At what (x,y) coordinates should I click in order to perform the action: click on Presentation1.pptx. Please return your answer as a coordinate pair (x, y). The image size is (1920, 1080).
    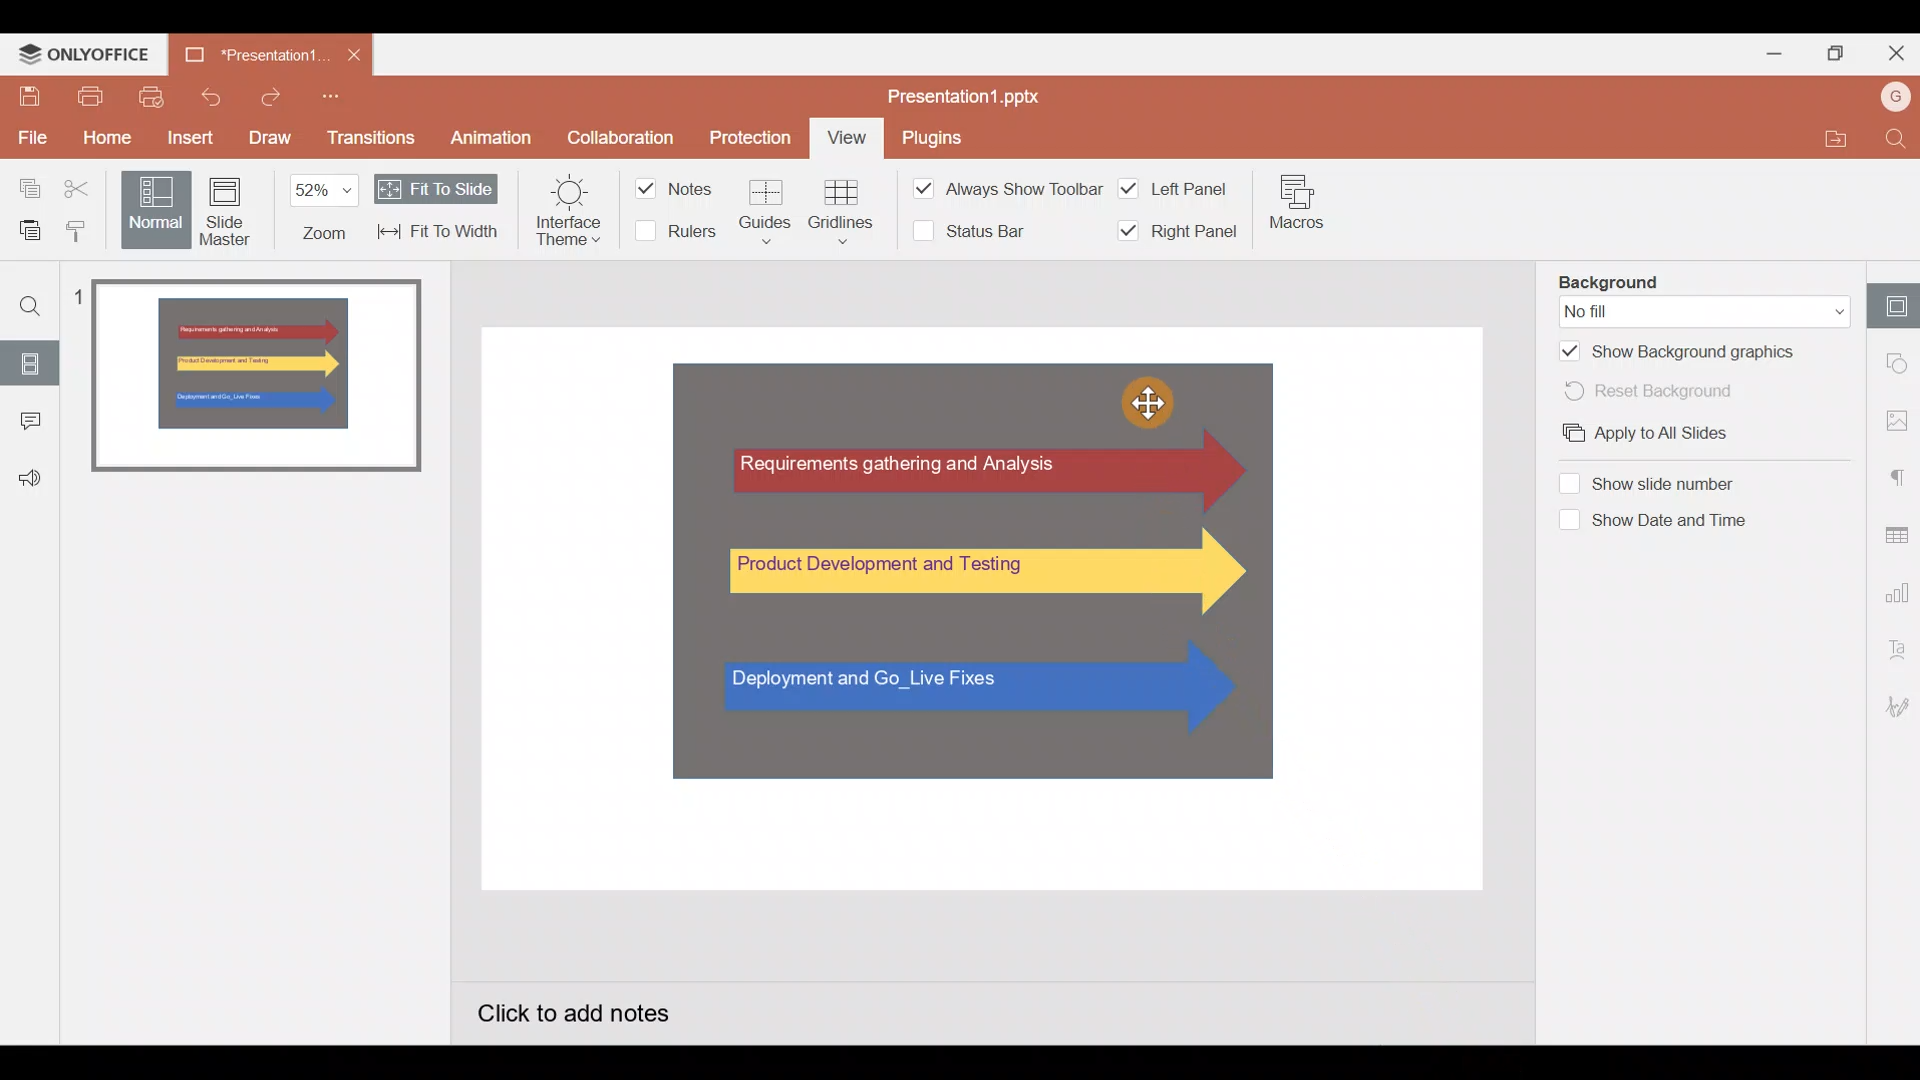
    Looking at the image, I should click on (977, 96).